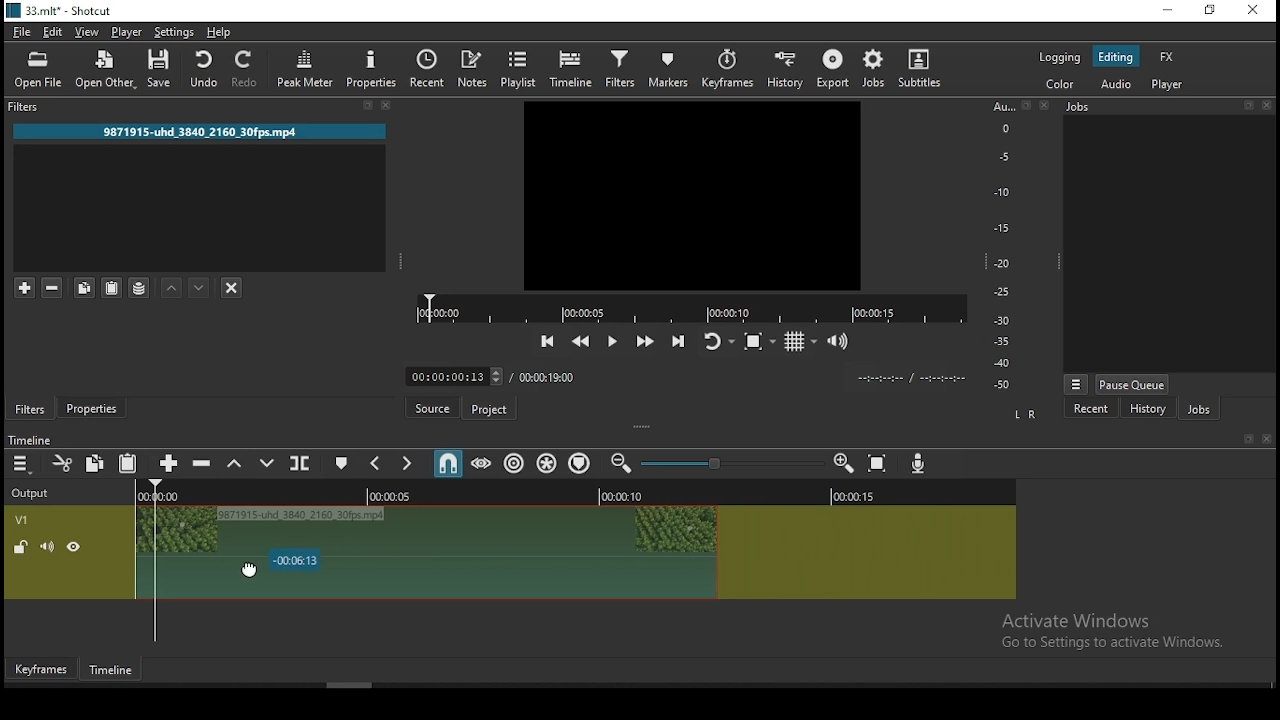 Image resolution: width=1280 pixels, height=720 pixels. What do you see at coordinates (835, 70) in the screenshot?
I see `export` at bounding box center [835, 70].